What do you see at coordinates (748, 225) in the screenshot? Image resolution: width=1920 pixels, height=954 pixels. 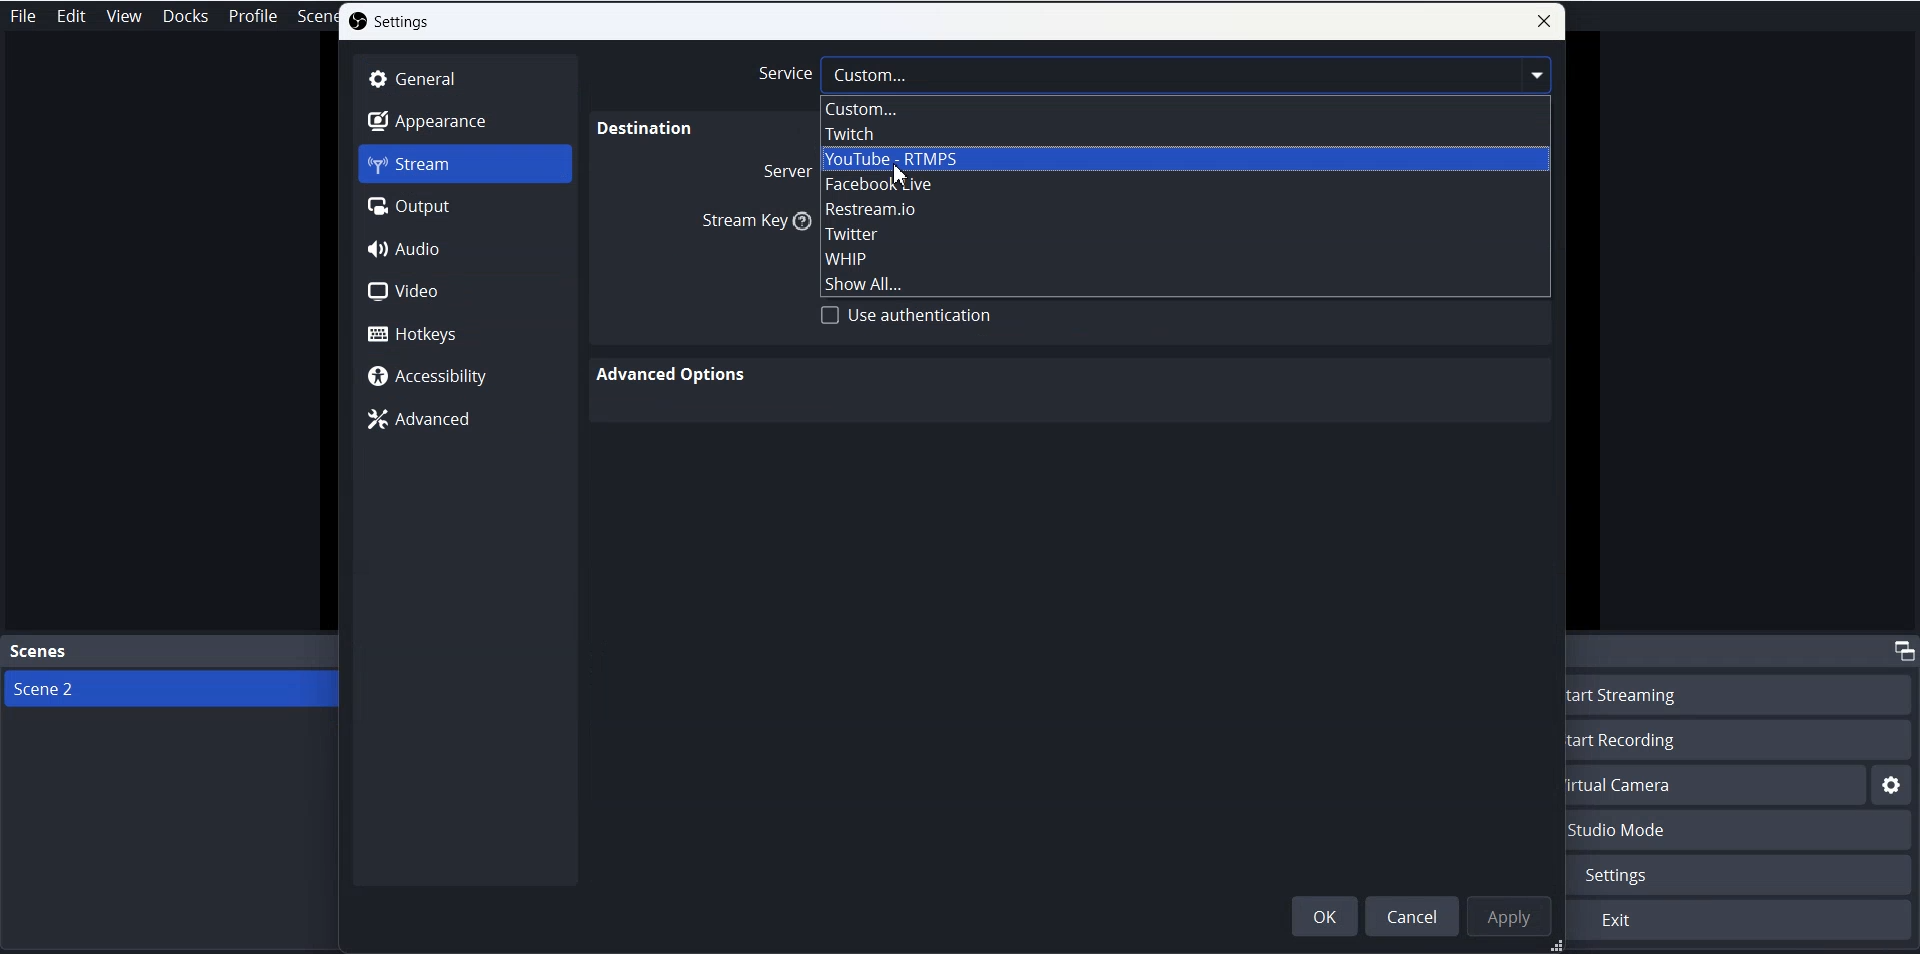 I see `Stream key` at bounding box center [748, 225].